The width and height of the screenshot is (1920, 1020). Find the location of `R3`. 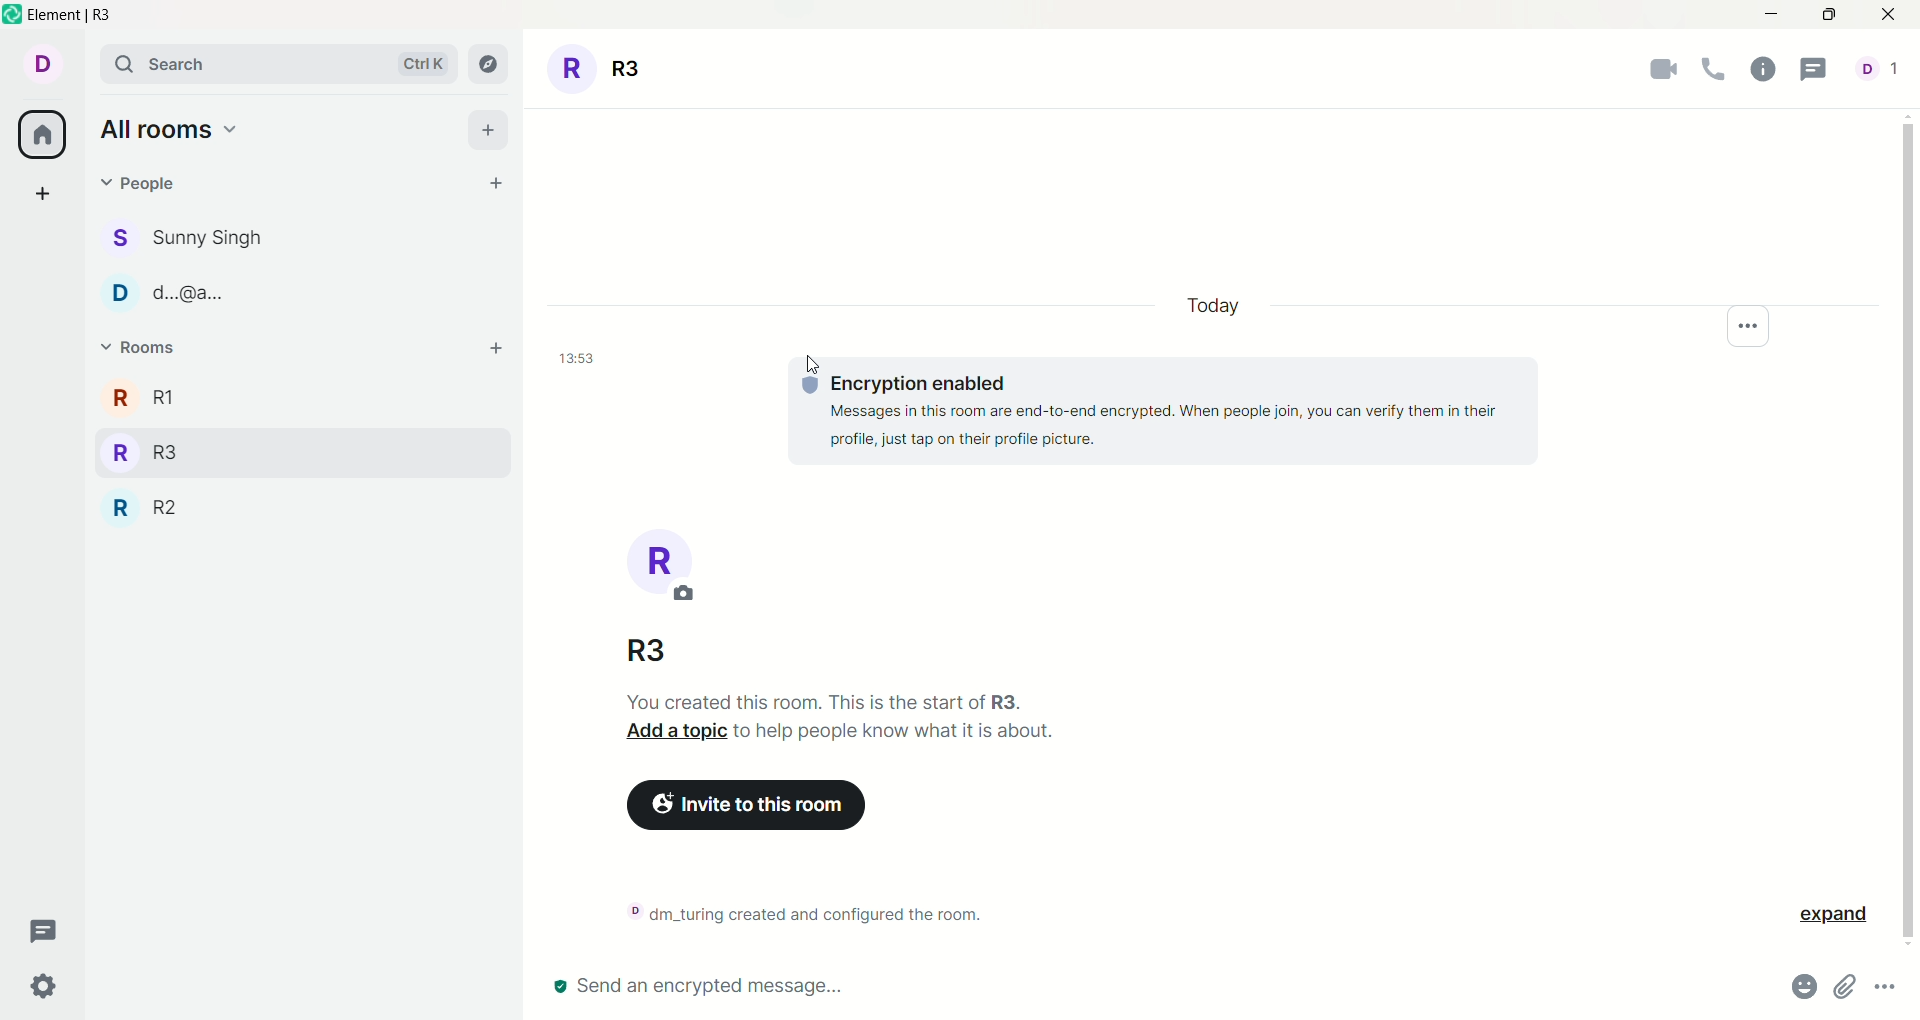

R3 is located at coordinates (602, 68).